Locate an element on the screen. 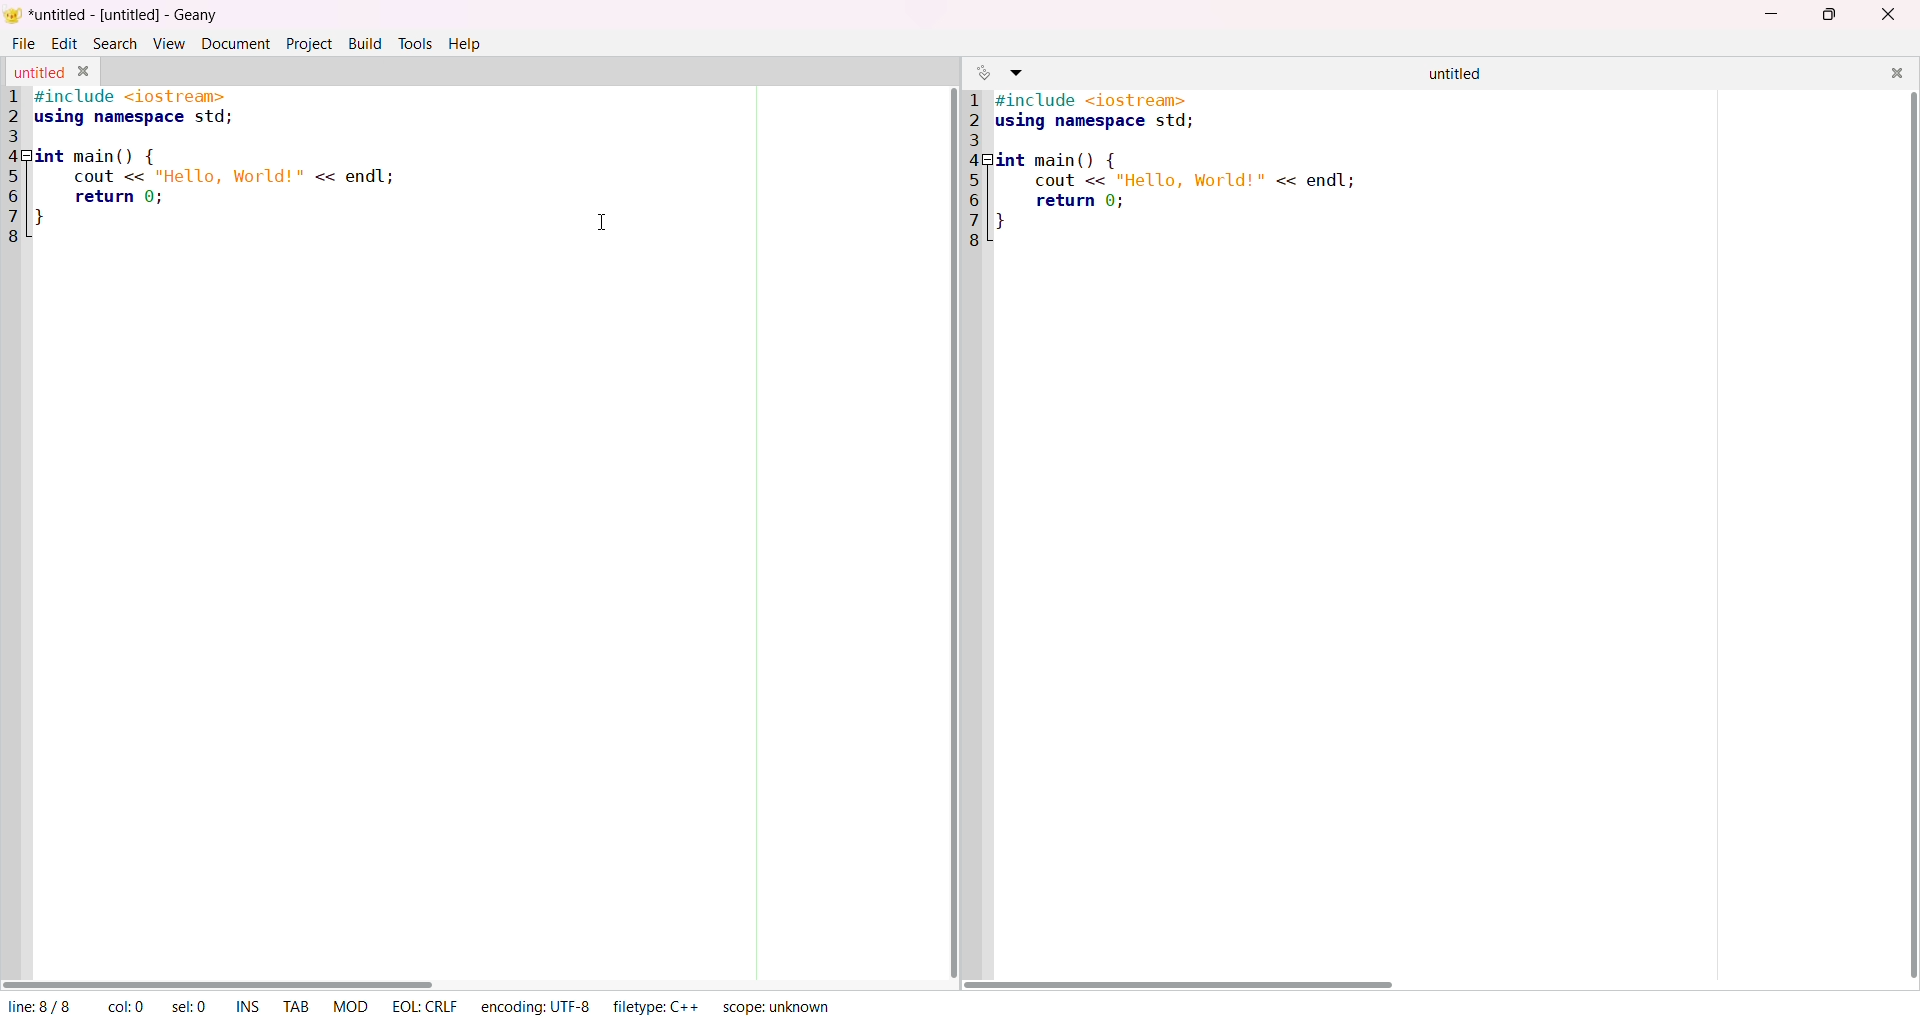 This screenshot has width=1920, height=1018. scope: unknown is located at coordinates (775, 1005).